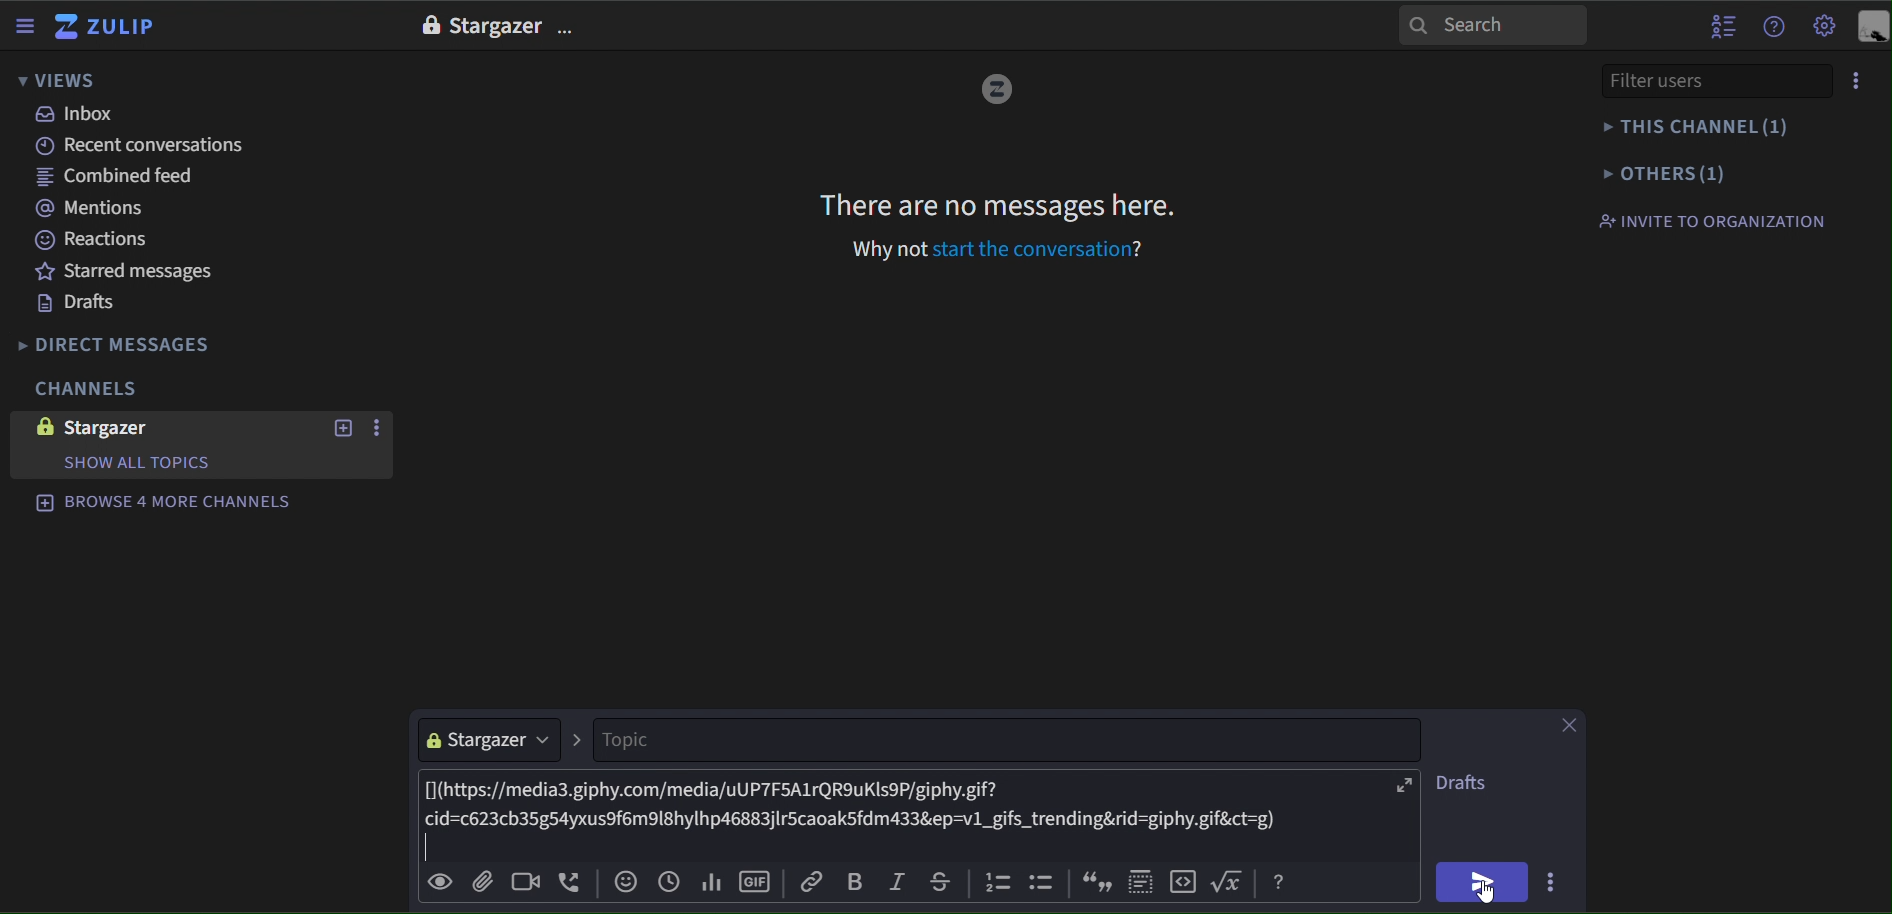  Describe the element at coordinates (1711, 220) in the screenshot. I see `Invite to Organization` at that location.